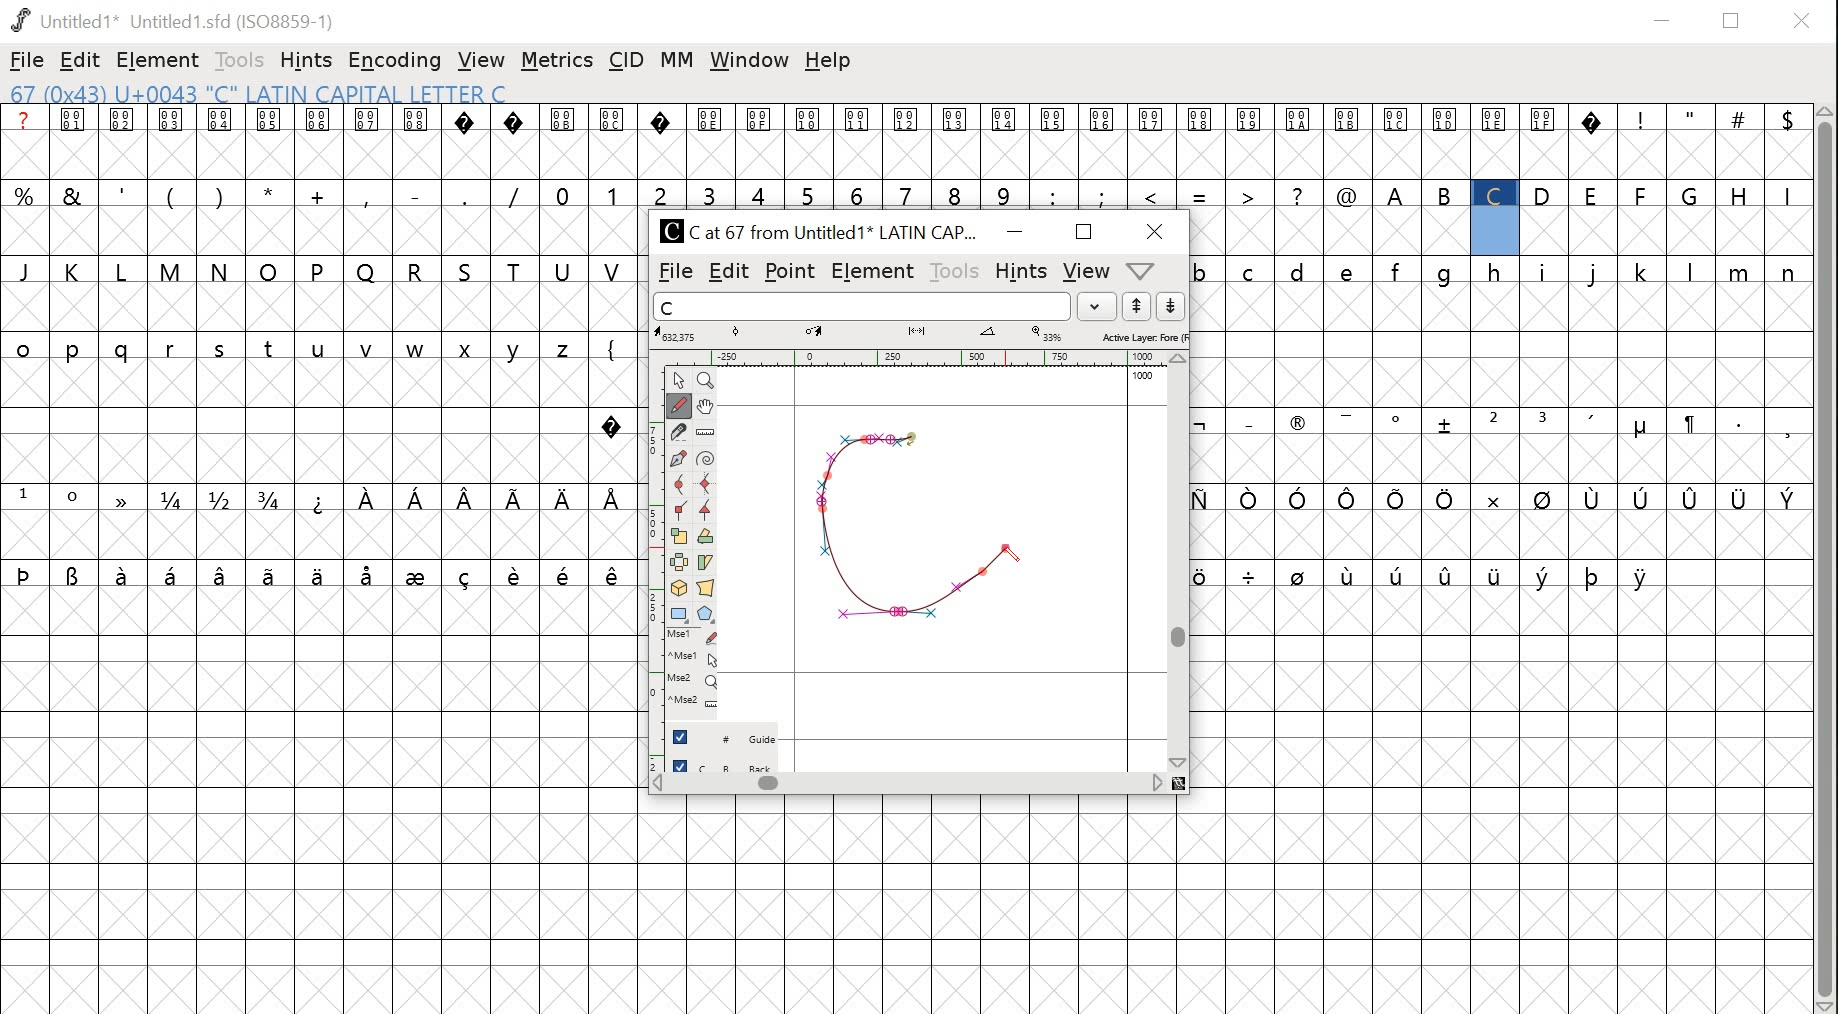 This screenshot has width=1838, height=1014. I want to click on view, so click(1084, 269).